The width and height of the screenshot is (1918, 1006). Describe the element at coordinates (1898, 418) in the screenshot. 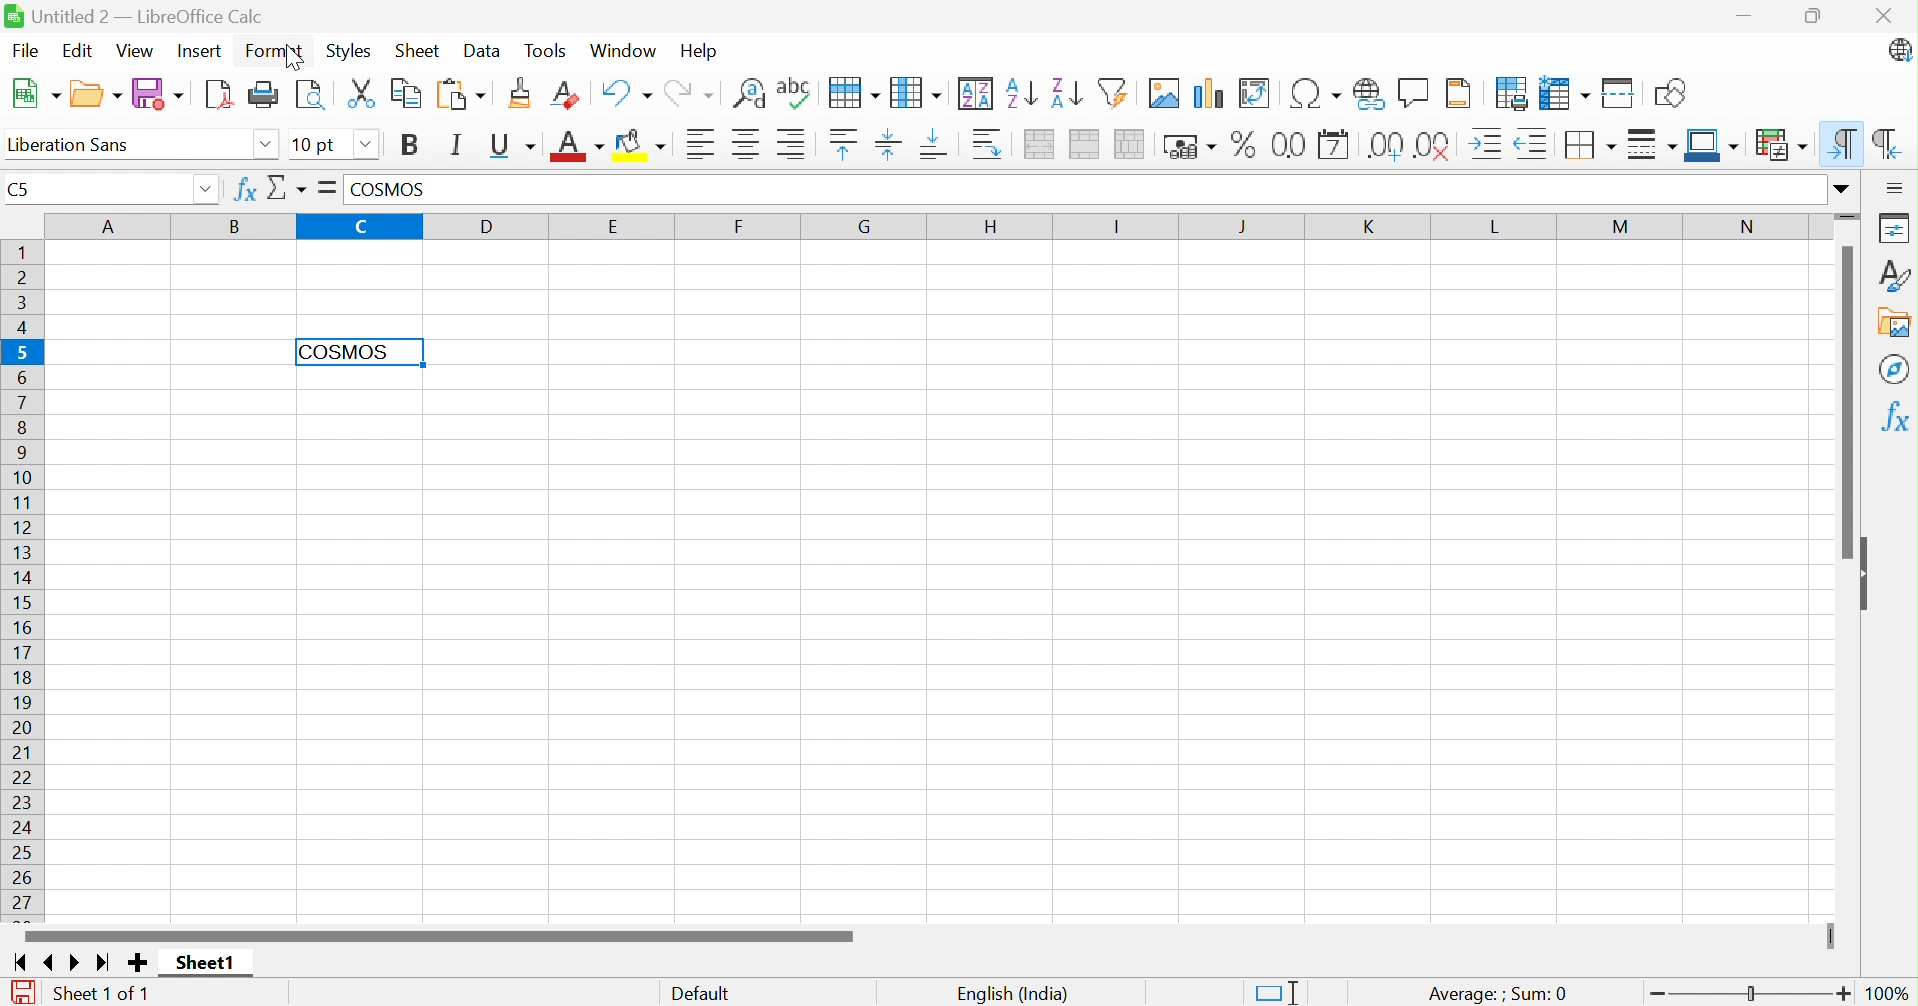

I see `Functions` at that location.